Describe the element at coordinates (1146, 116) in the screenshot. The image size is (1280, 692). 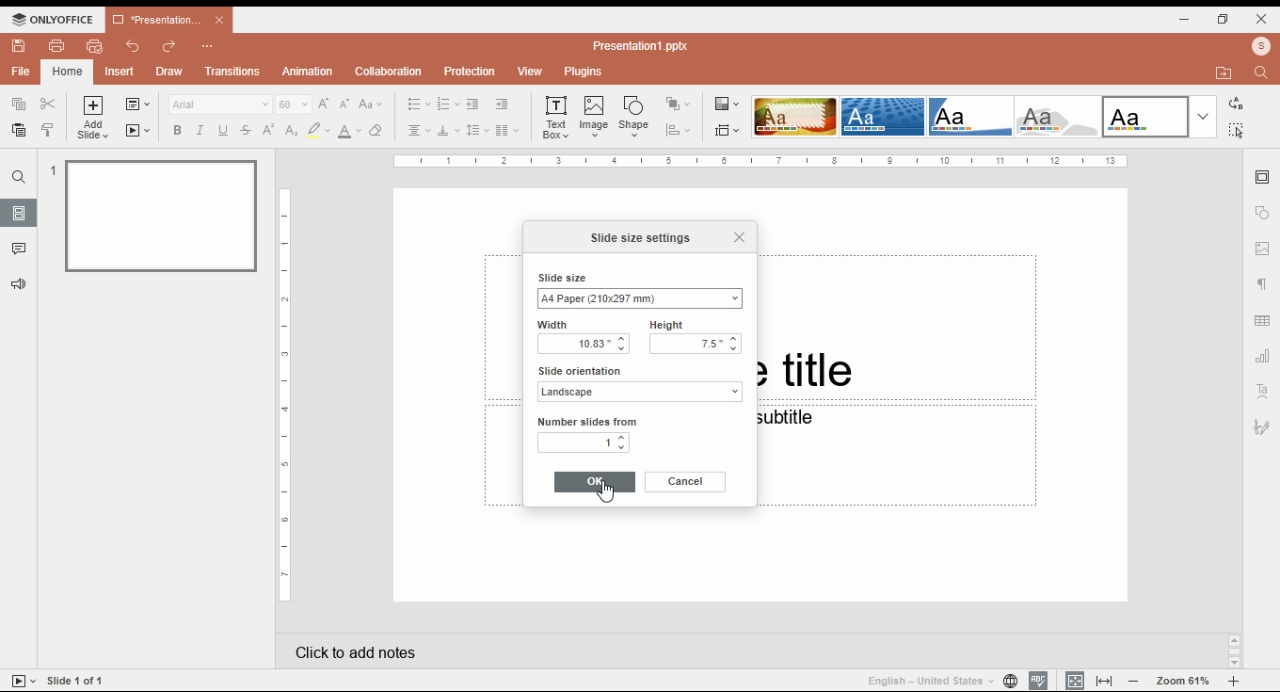
I see `slide them option` at that location.